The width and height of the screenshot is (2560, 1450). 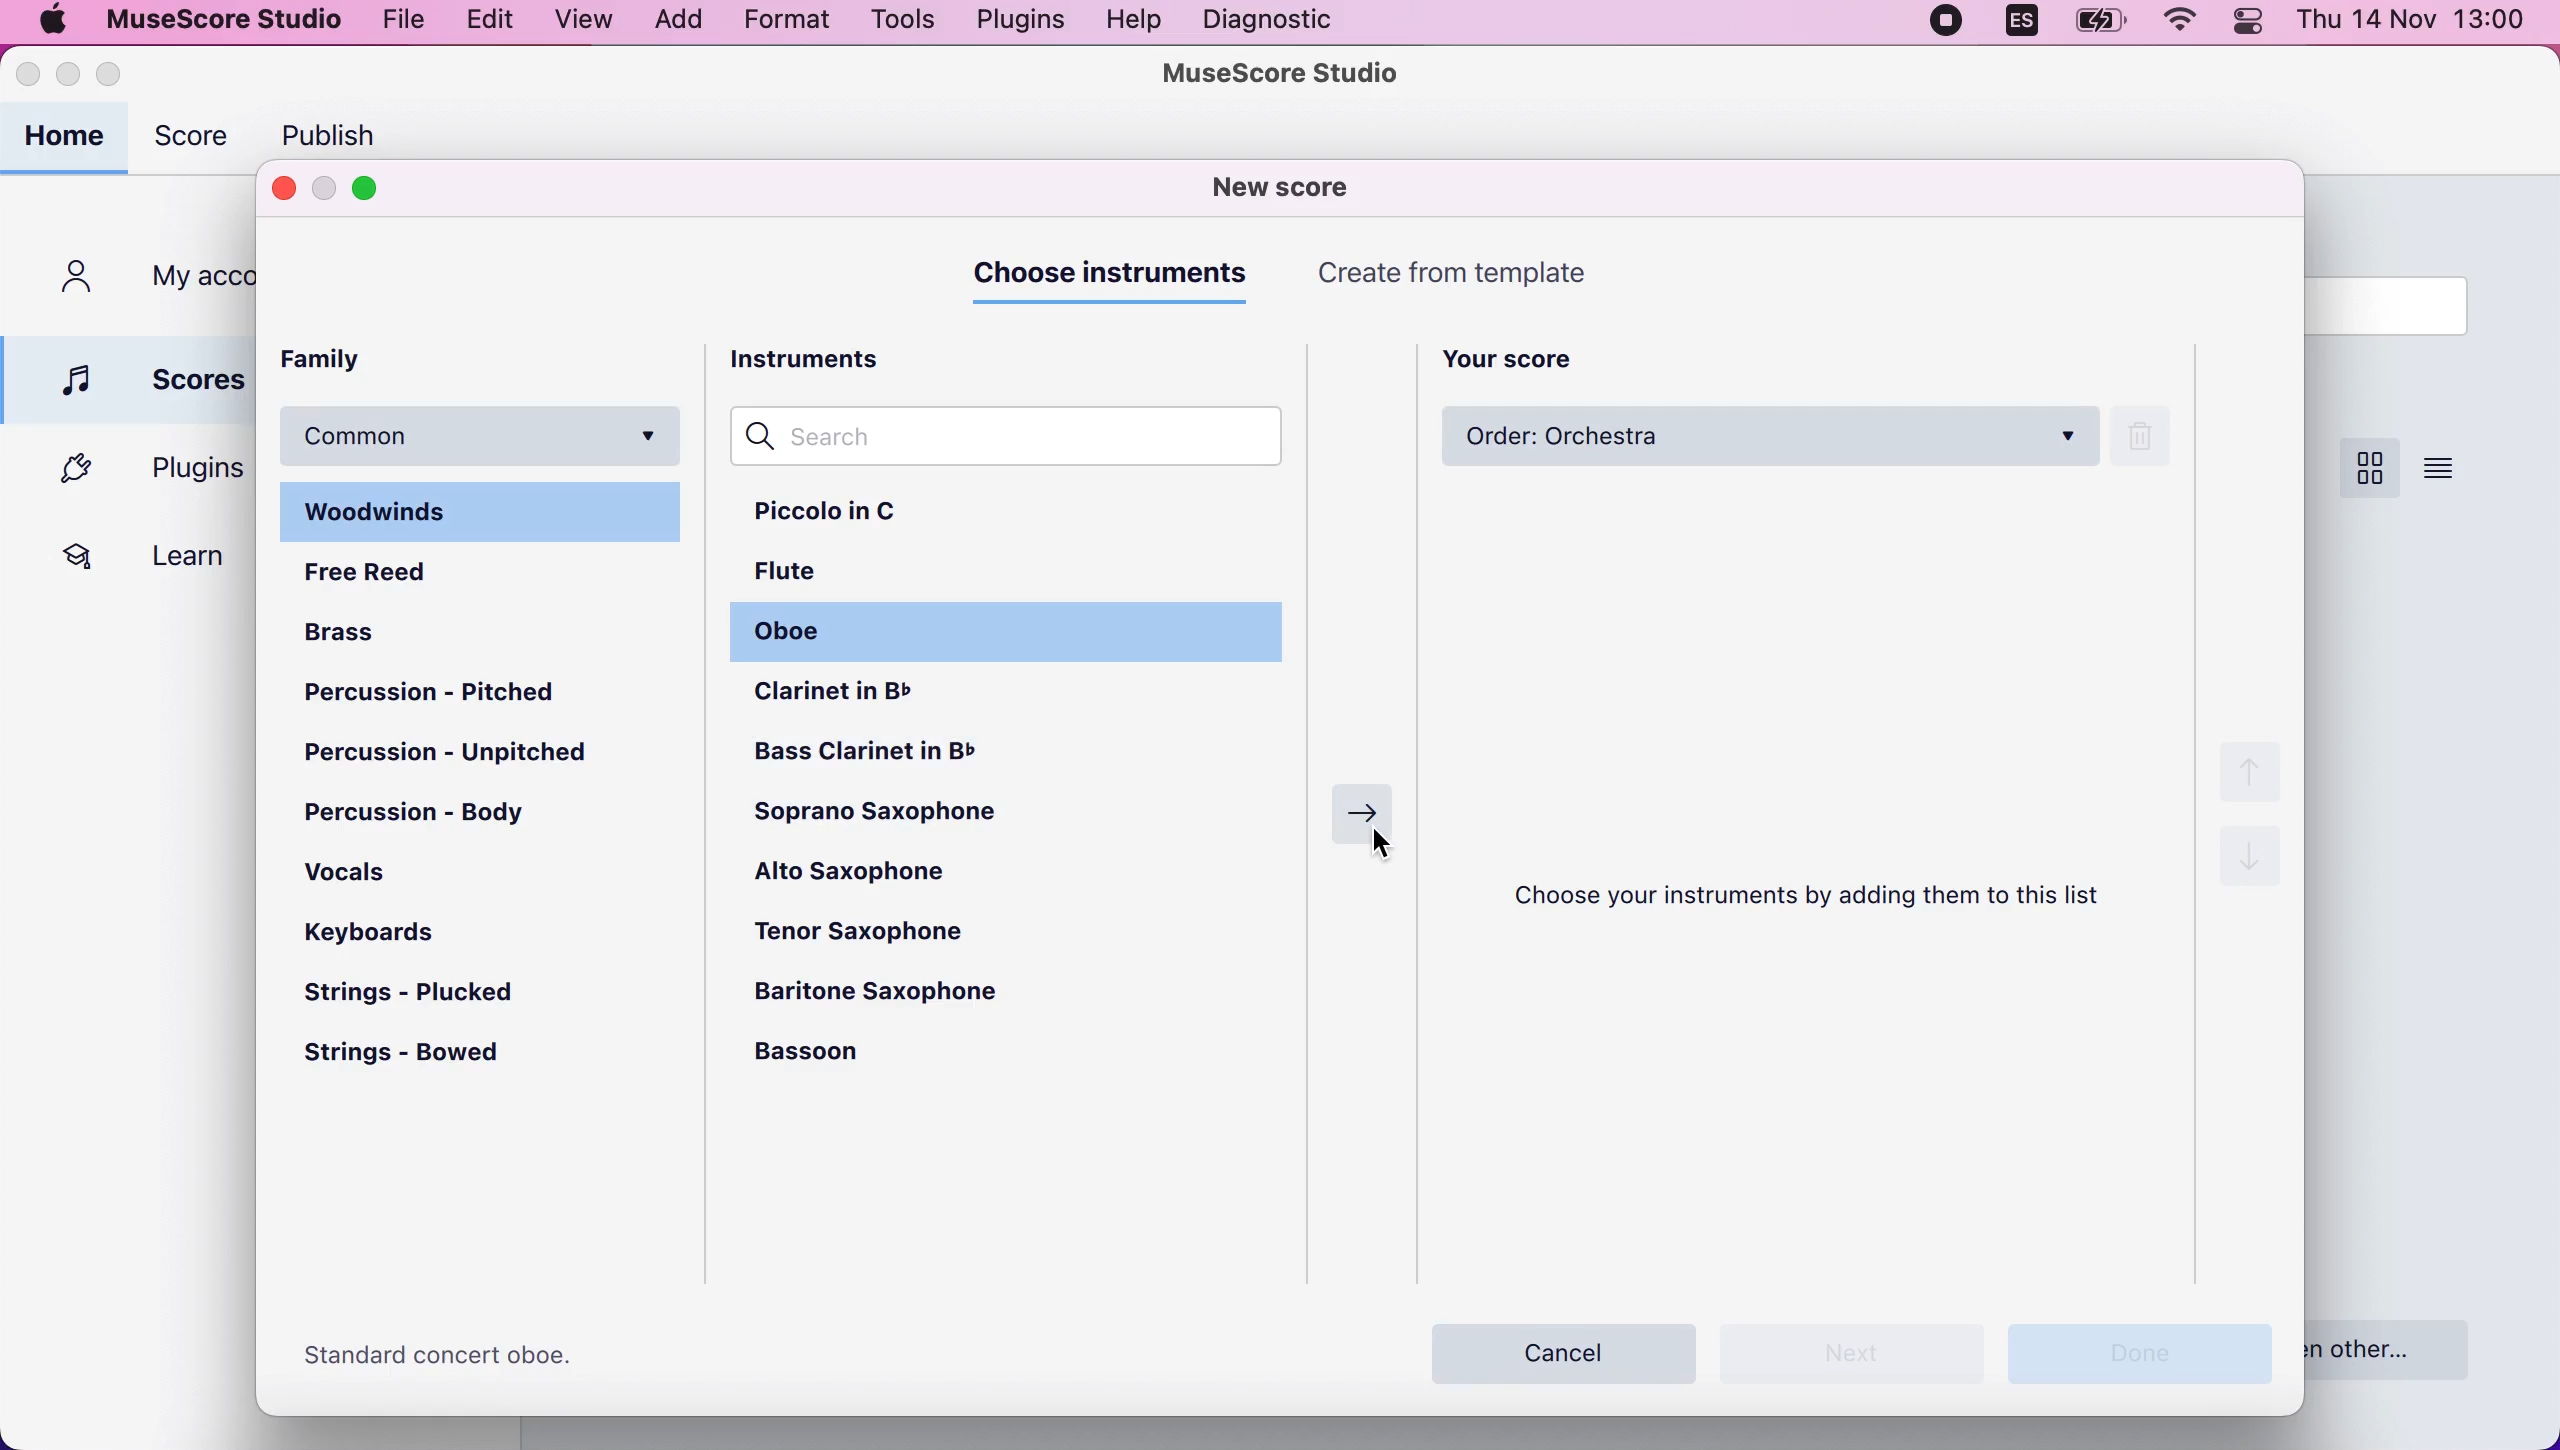 What do you see at coordinates (352, 870) in the screenshot?
I see `vocals` at bounding box center [352, 870].